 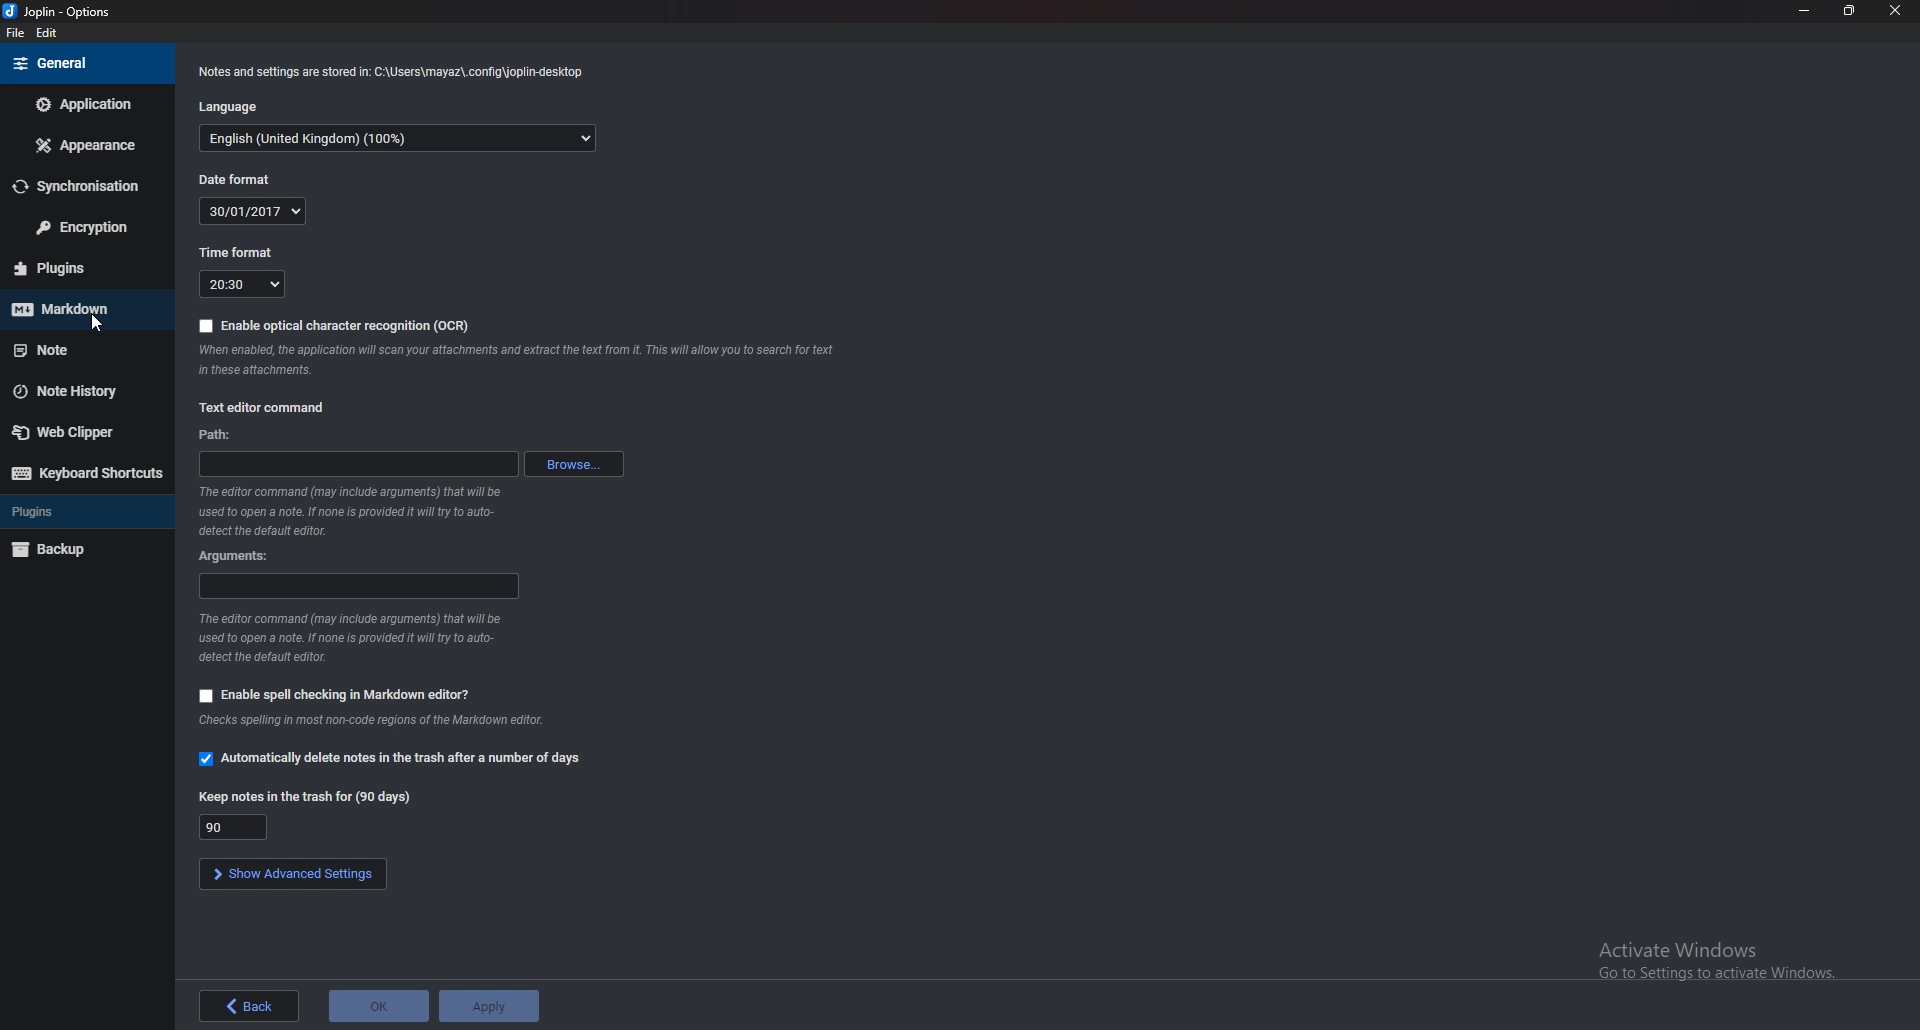 I want to click on info, so click(x=353, y=637).